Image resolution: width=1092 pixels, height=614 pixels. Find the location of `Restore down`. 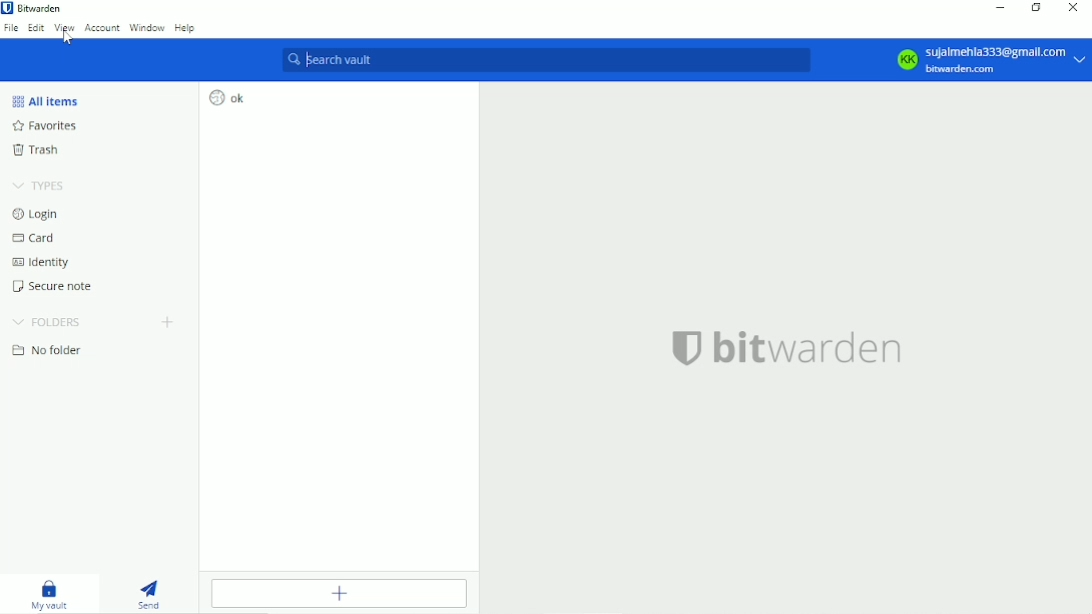

Restore down is located at coordinates (1038, 9).